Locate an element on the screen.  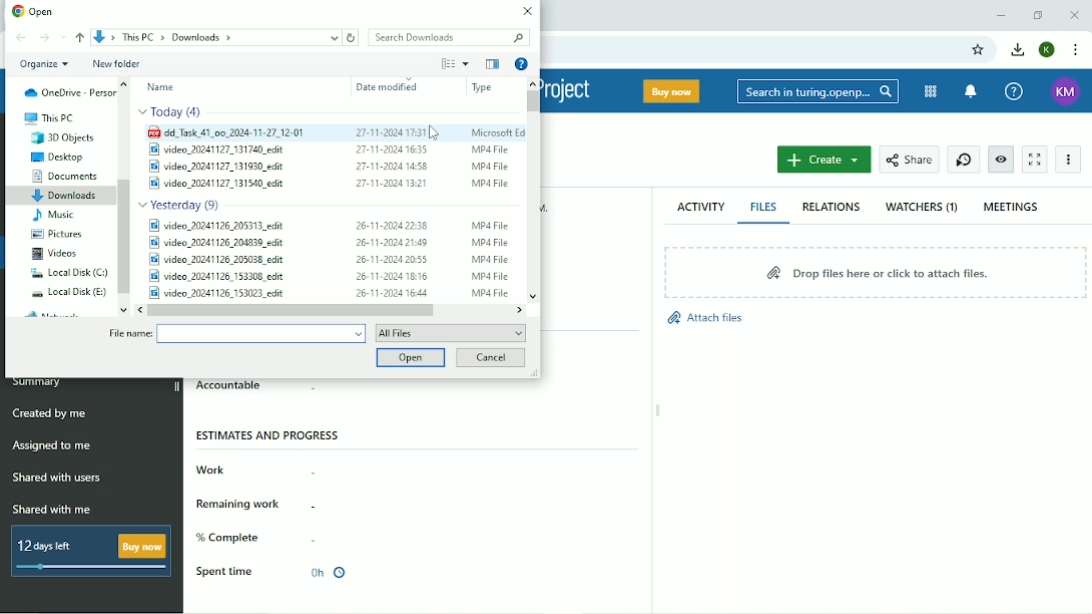
Yesterday (9) is located at coordinates (183, 203).